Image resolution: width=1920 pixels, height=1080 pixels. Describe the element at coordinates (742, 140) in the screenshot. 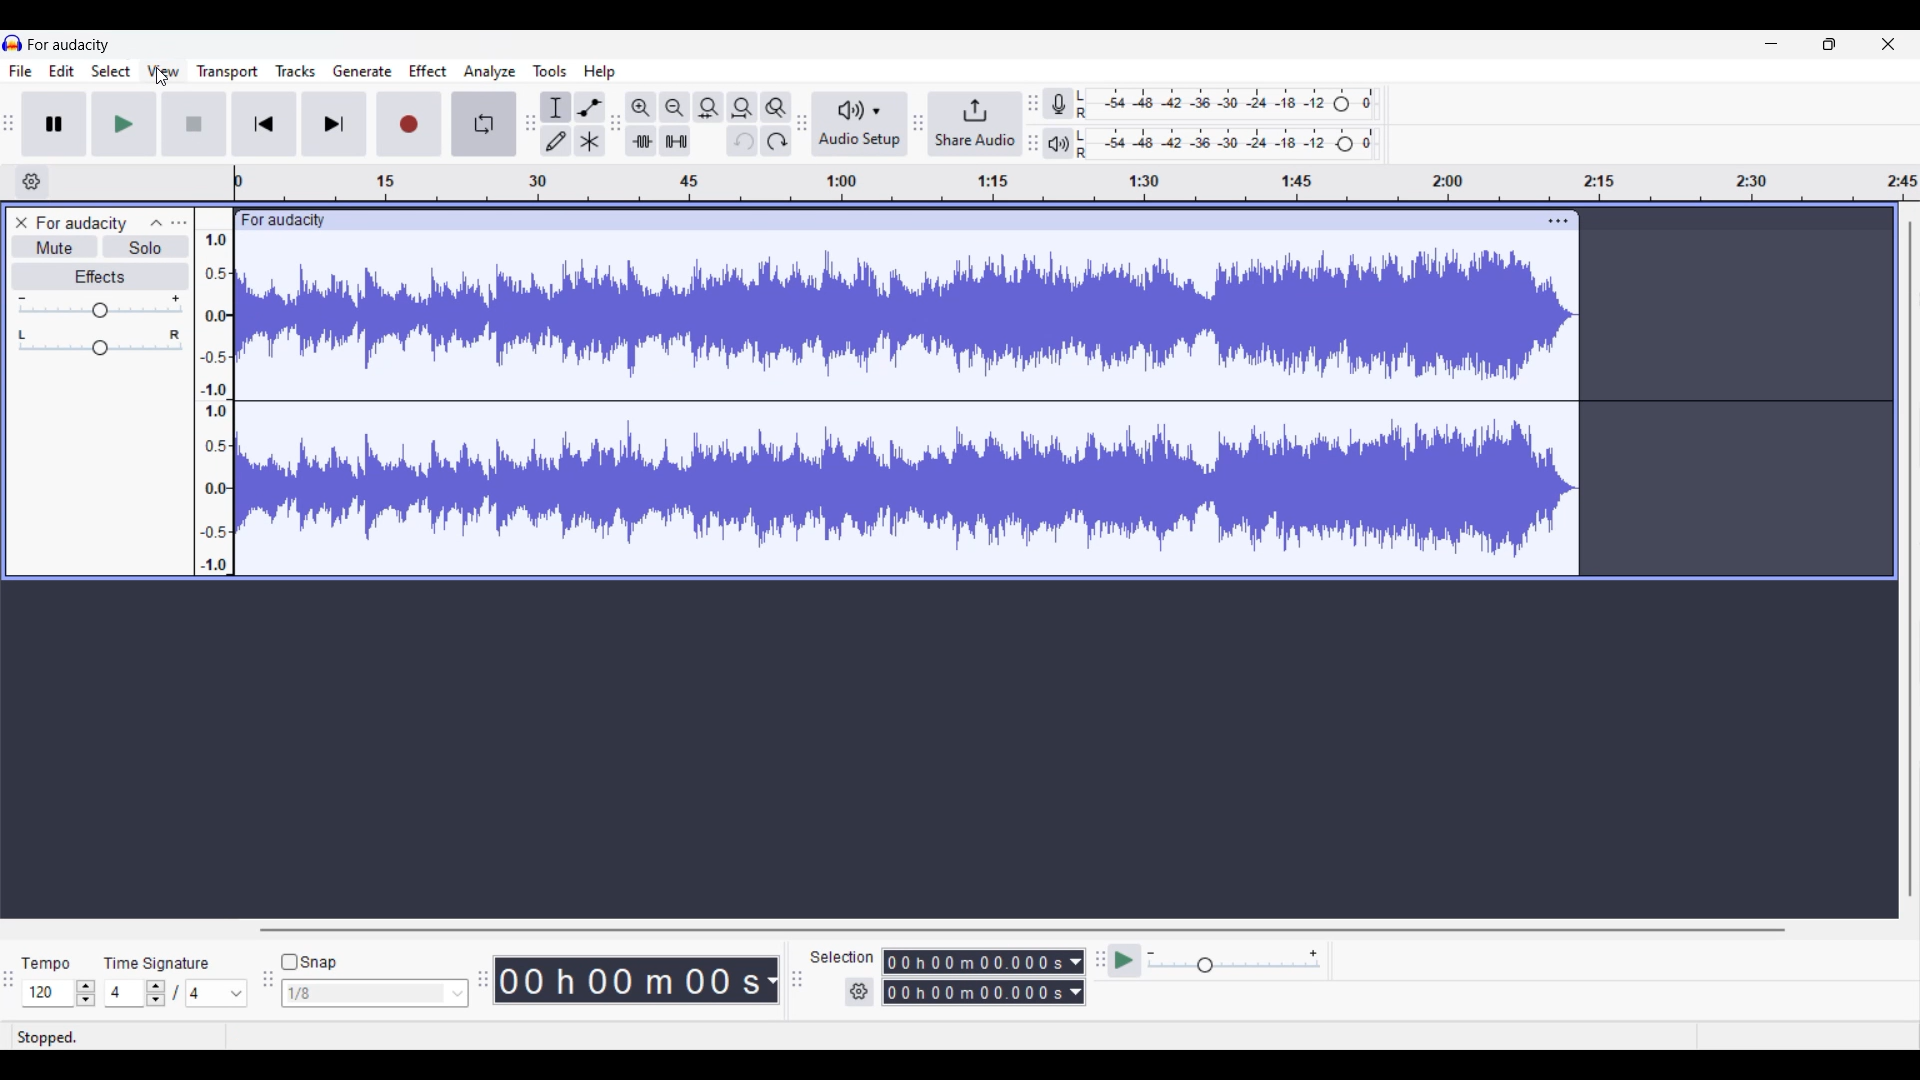

I see `Undo` at that location.